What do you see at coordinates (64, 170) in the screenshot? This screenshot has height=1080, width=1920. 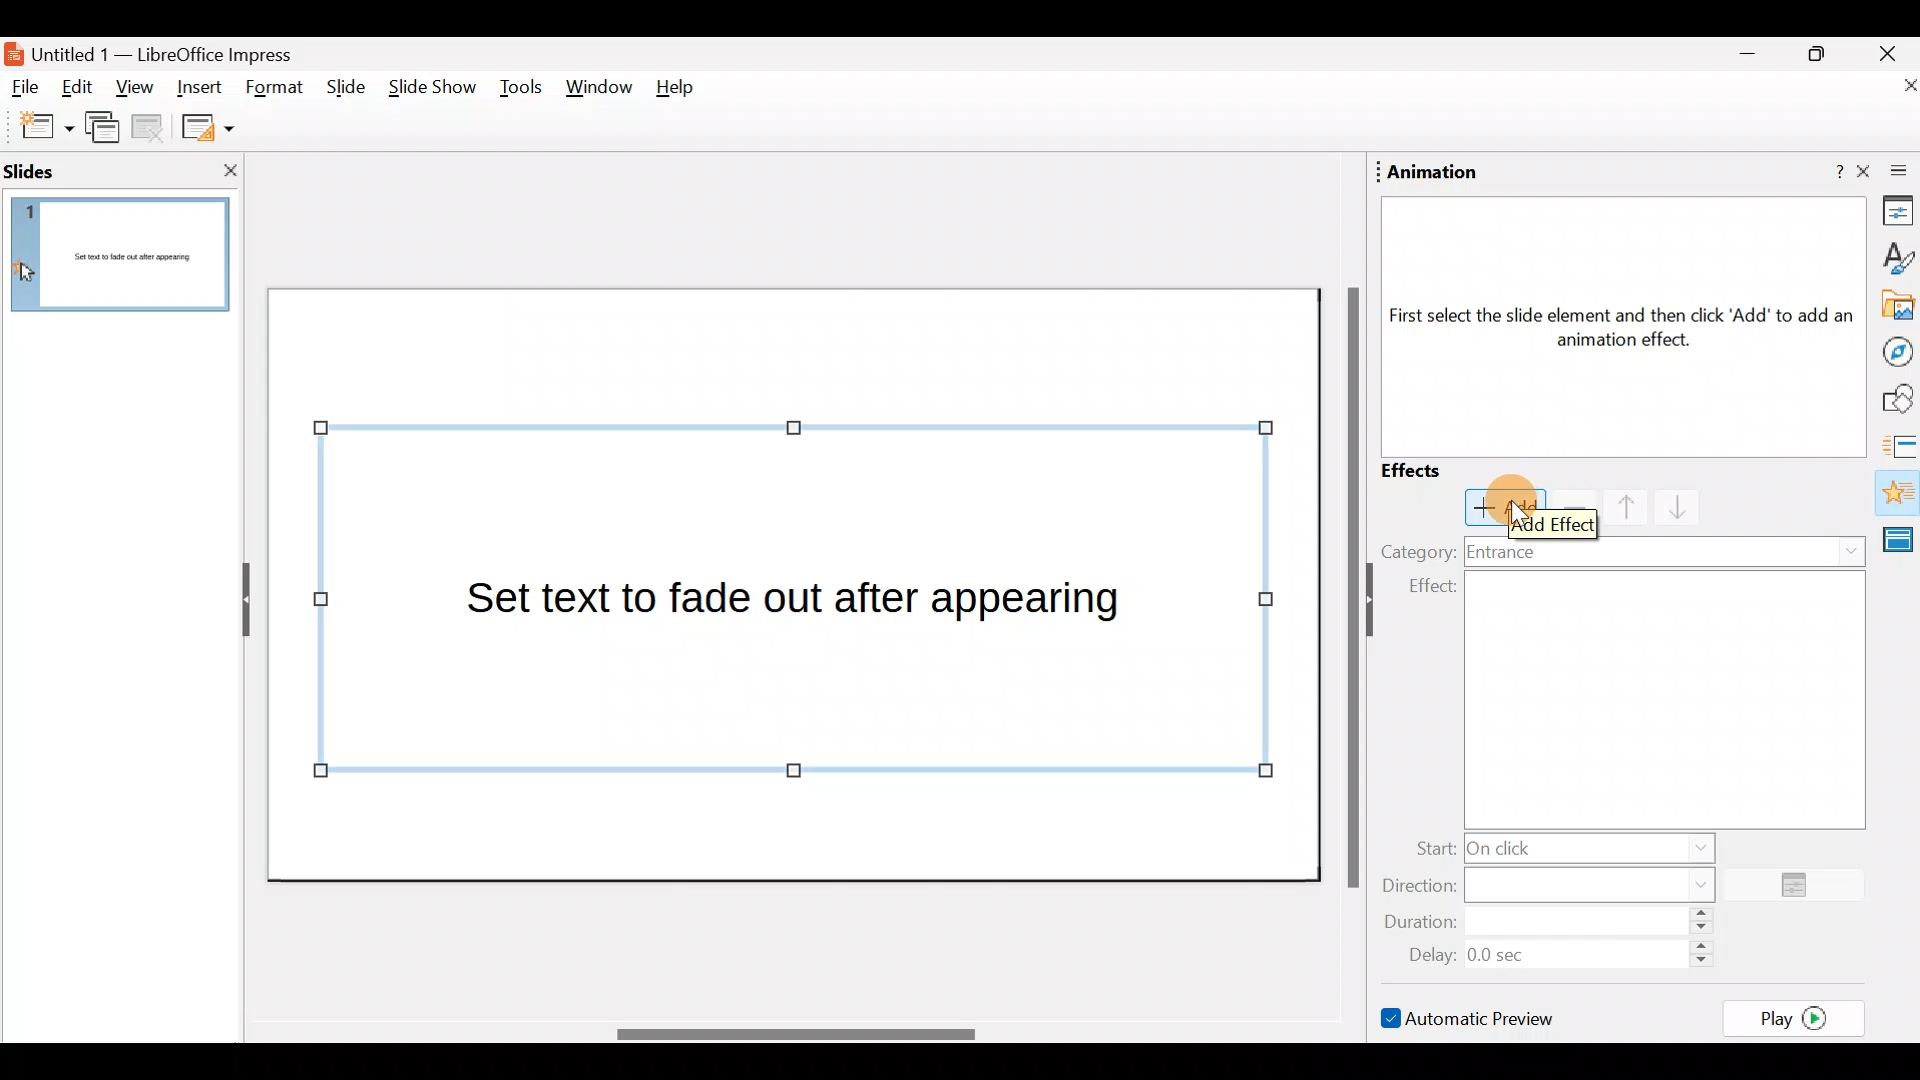 I see `Slides` at bounding box center [64, 170].